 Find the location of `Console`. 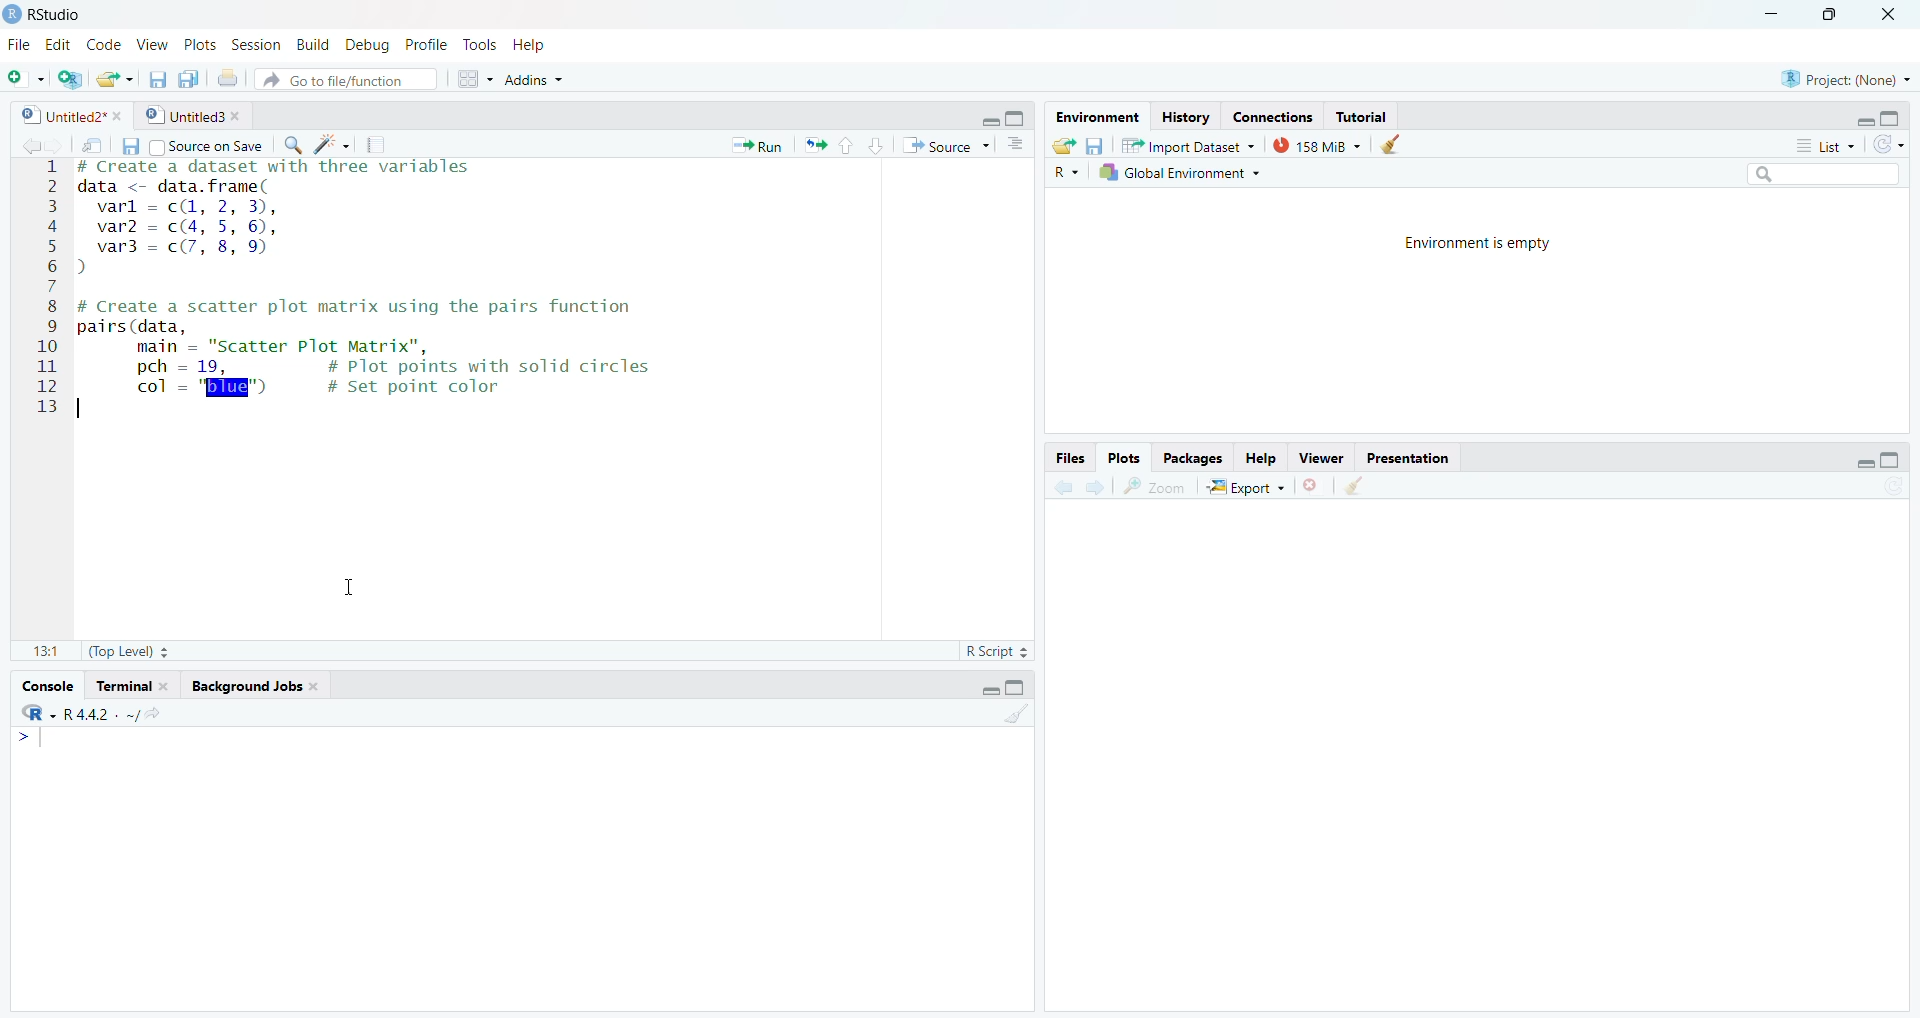

Console is located at coordinates (527, 868).